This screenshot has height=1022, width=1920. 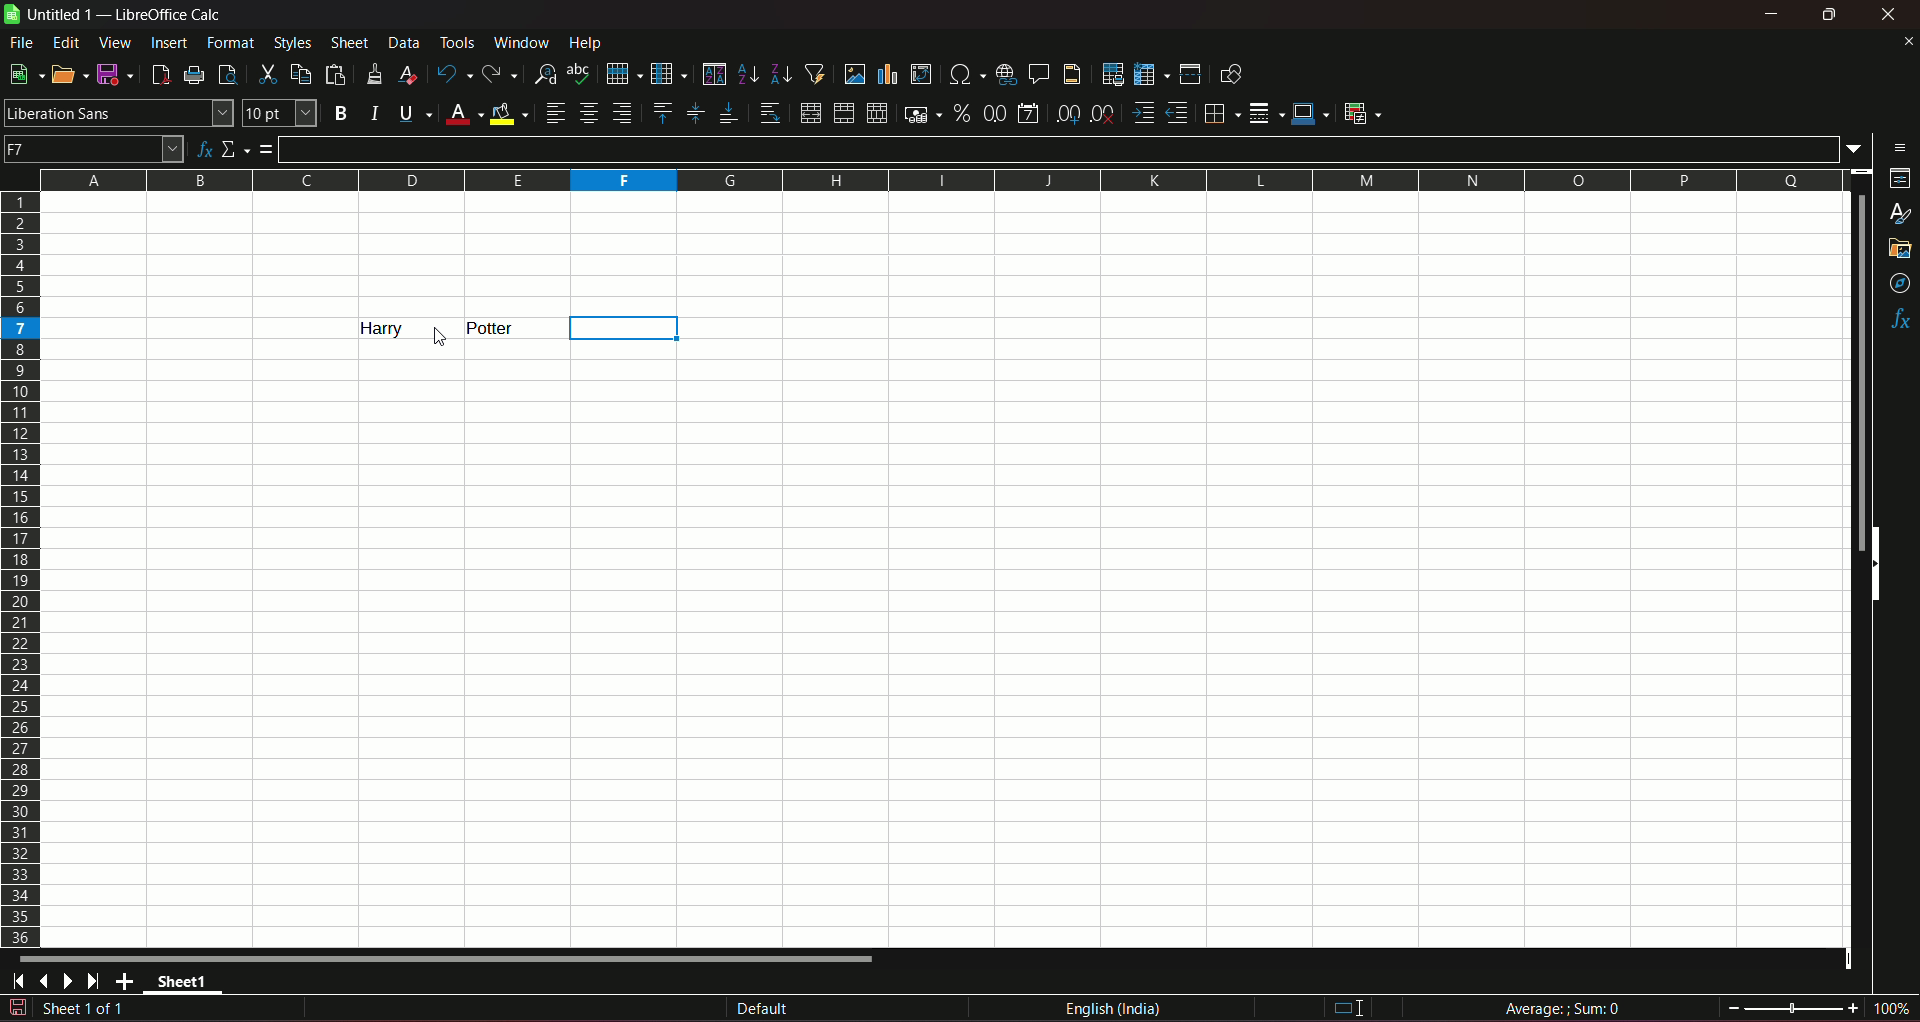 I want to click on view, so click(x=115, y=43).